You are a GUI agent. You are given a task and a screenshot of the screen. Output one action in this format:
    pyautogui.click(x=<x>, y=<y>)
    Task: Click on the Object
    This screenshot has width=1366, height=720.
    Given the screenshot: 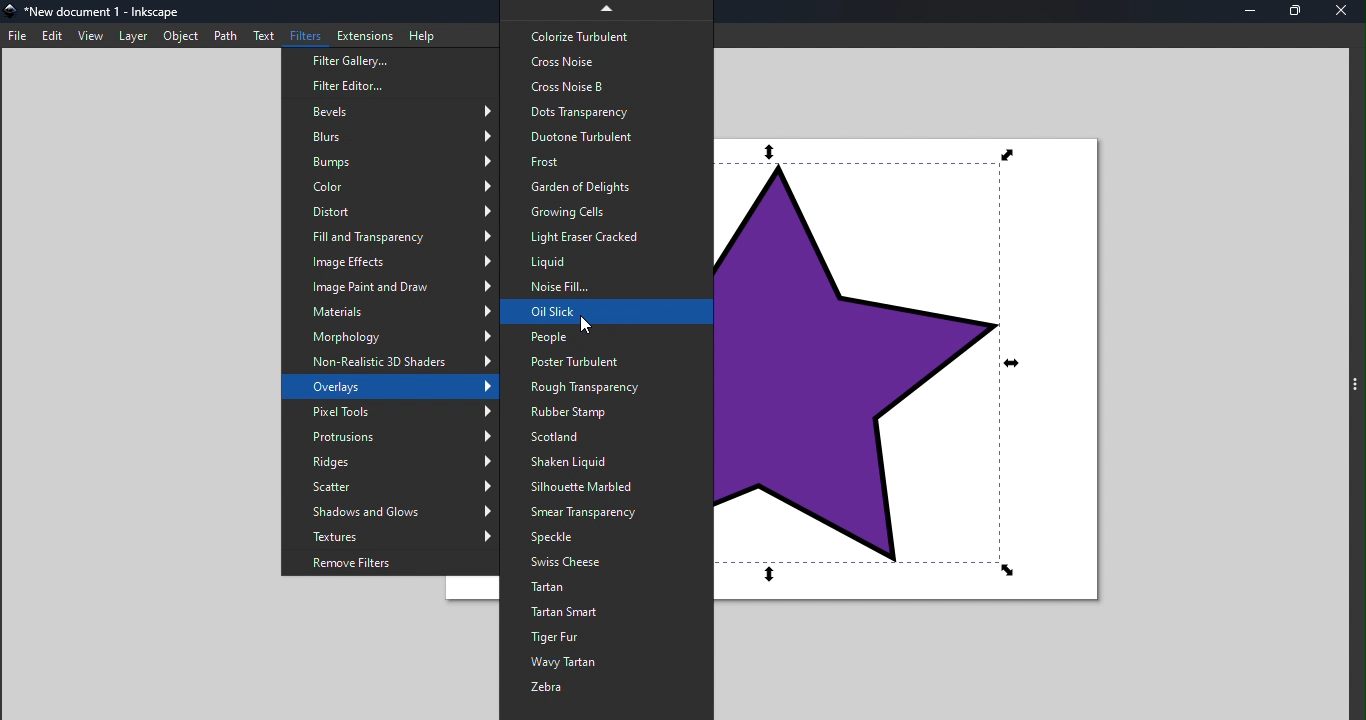 What is the action you would take?
    pyautogui.click(x=179, y=36)
    